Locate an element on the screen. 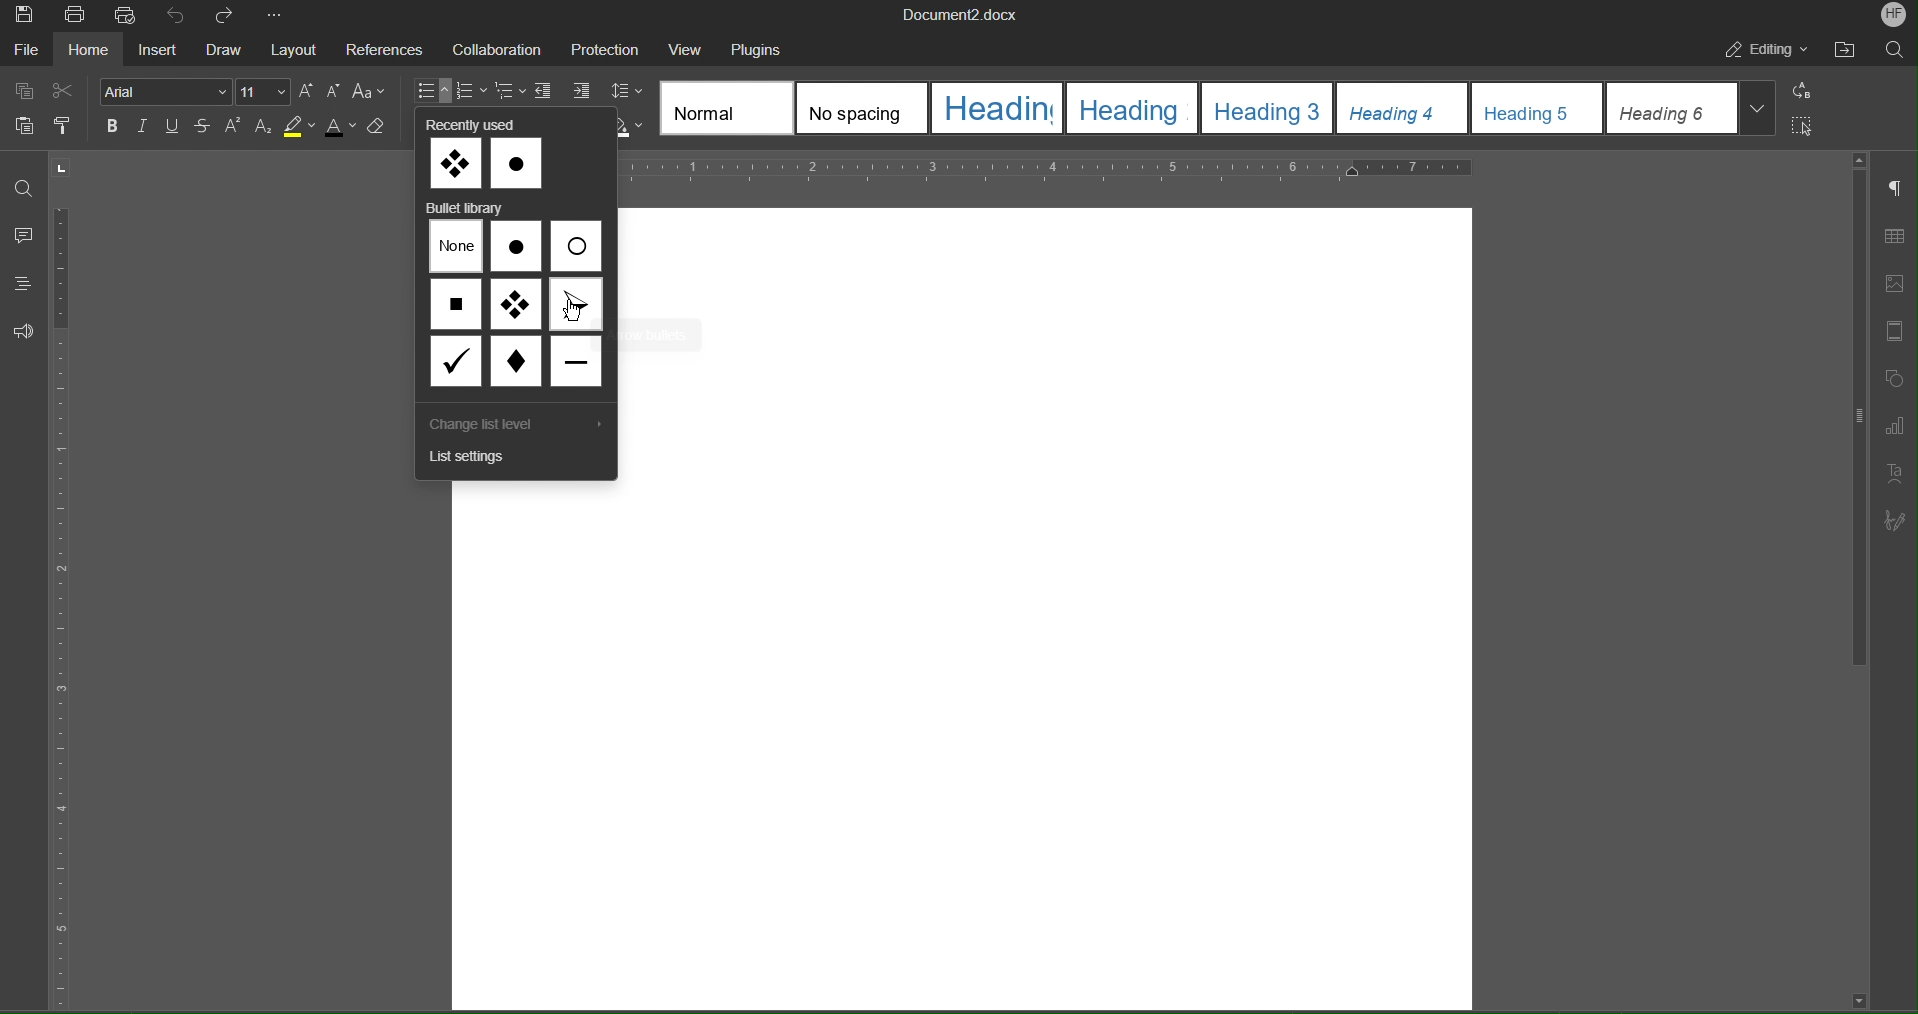 The height and width of the screenshot is (1014, 1918). Paragraph Settings is located at coordinates (1893, 191).